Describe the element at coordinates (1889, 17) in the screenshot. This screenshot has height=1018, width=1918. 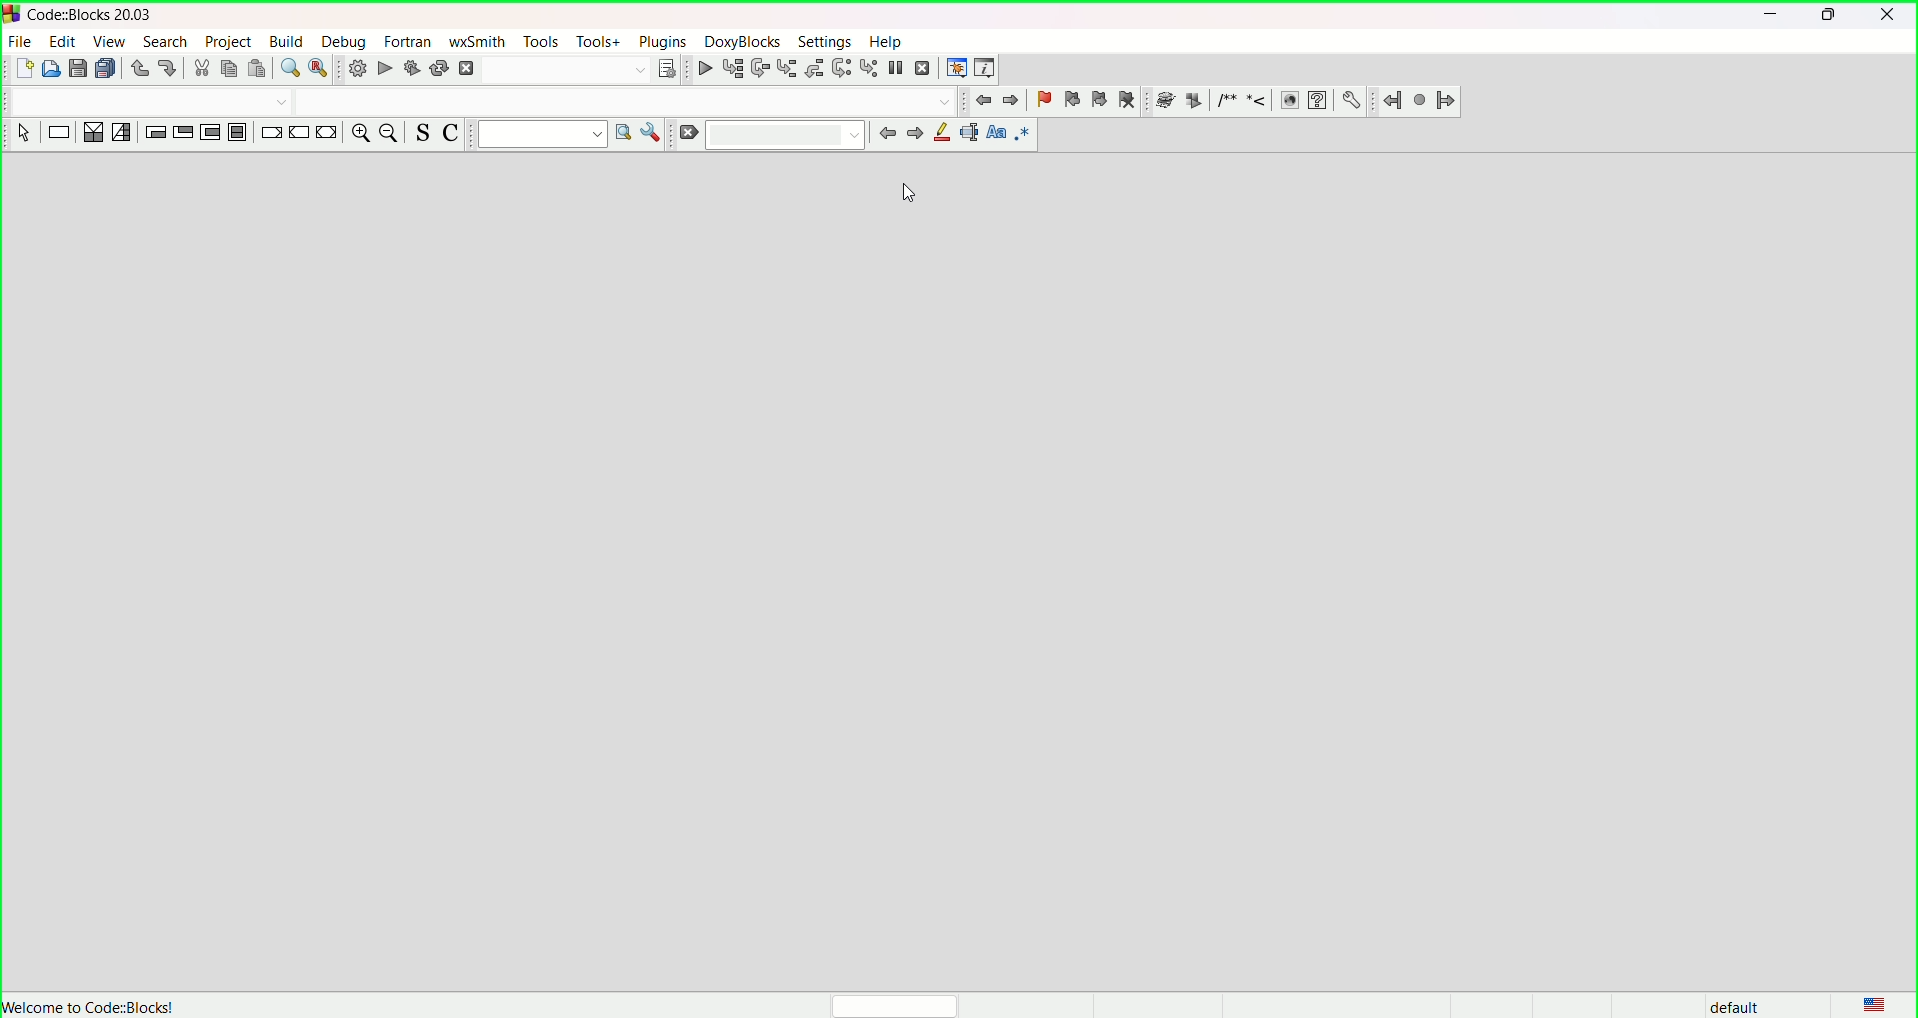
I see `close` at that location.